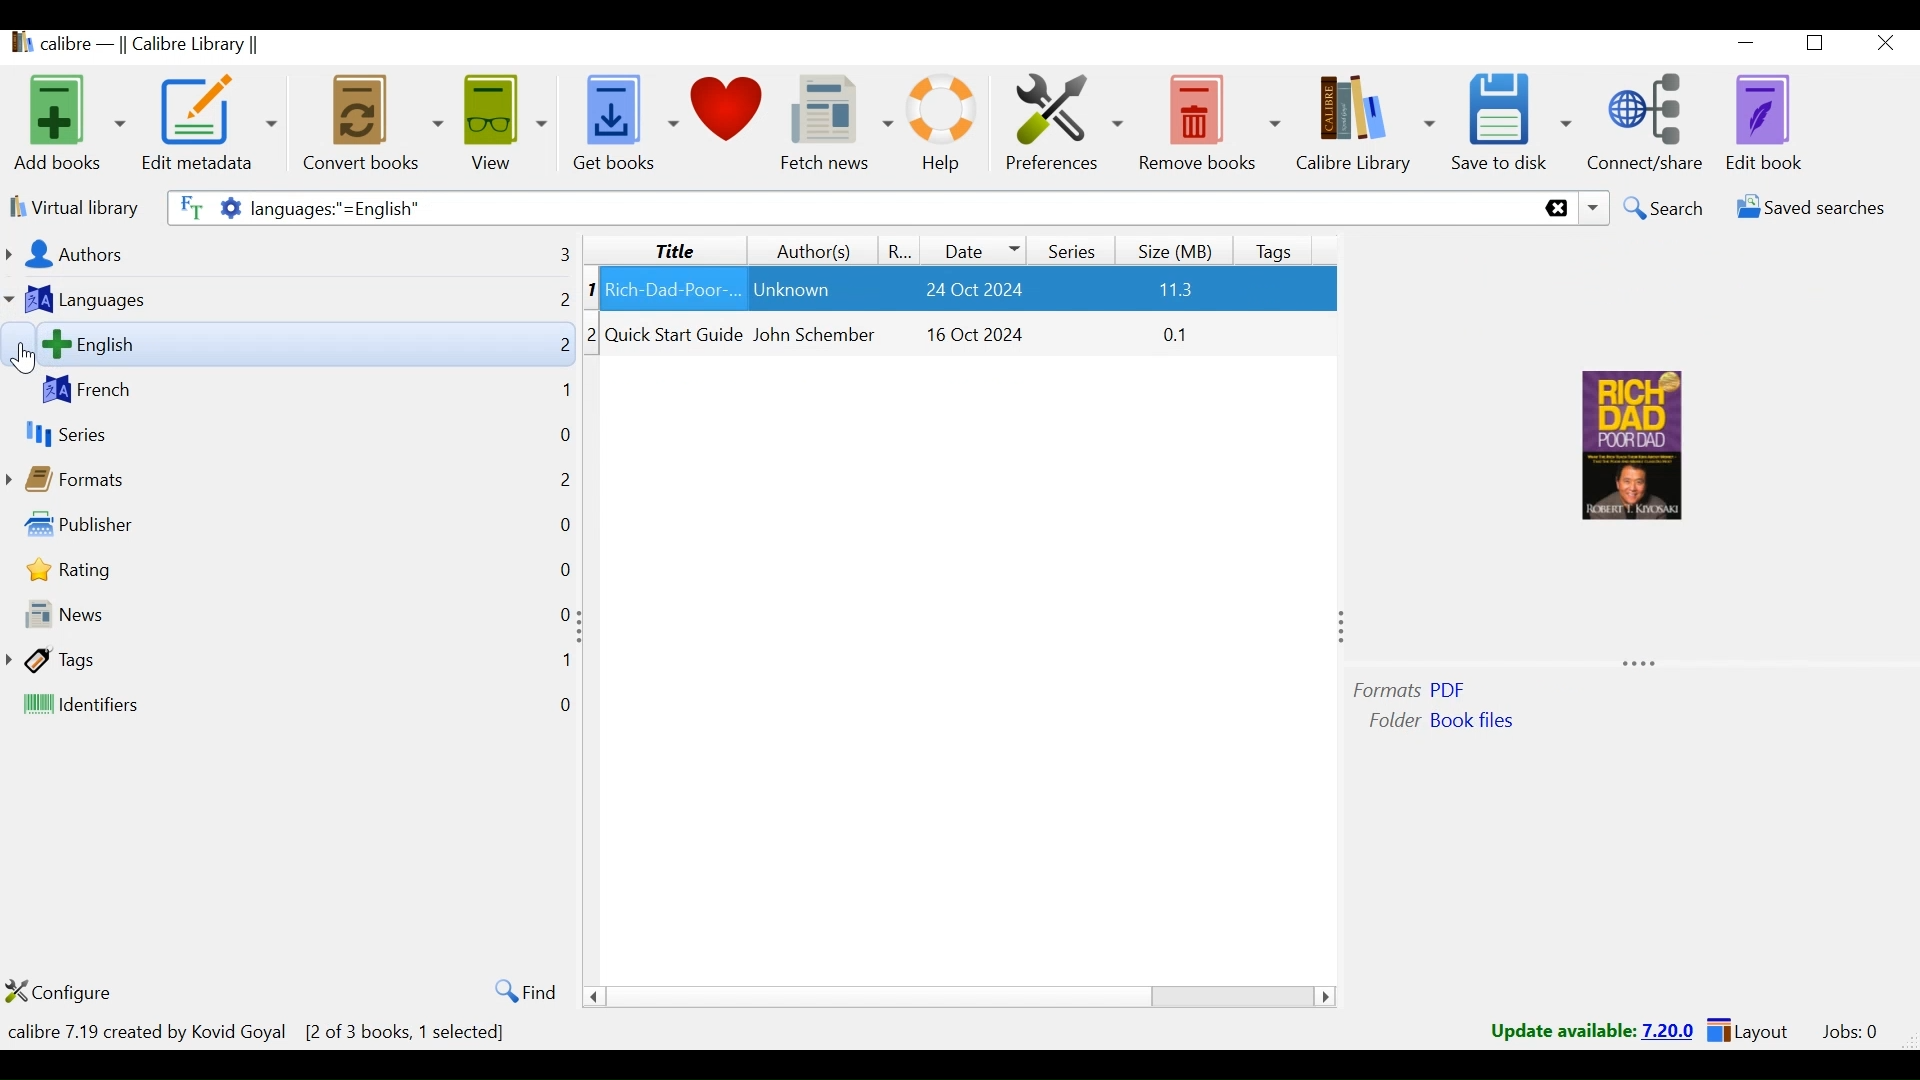 The height and width of the screenshot is (1080, 1920). Describe the element at coordinates (941, 123) in the screenshot. I see `Help` at that location.